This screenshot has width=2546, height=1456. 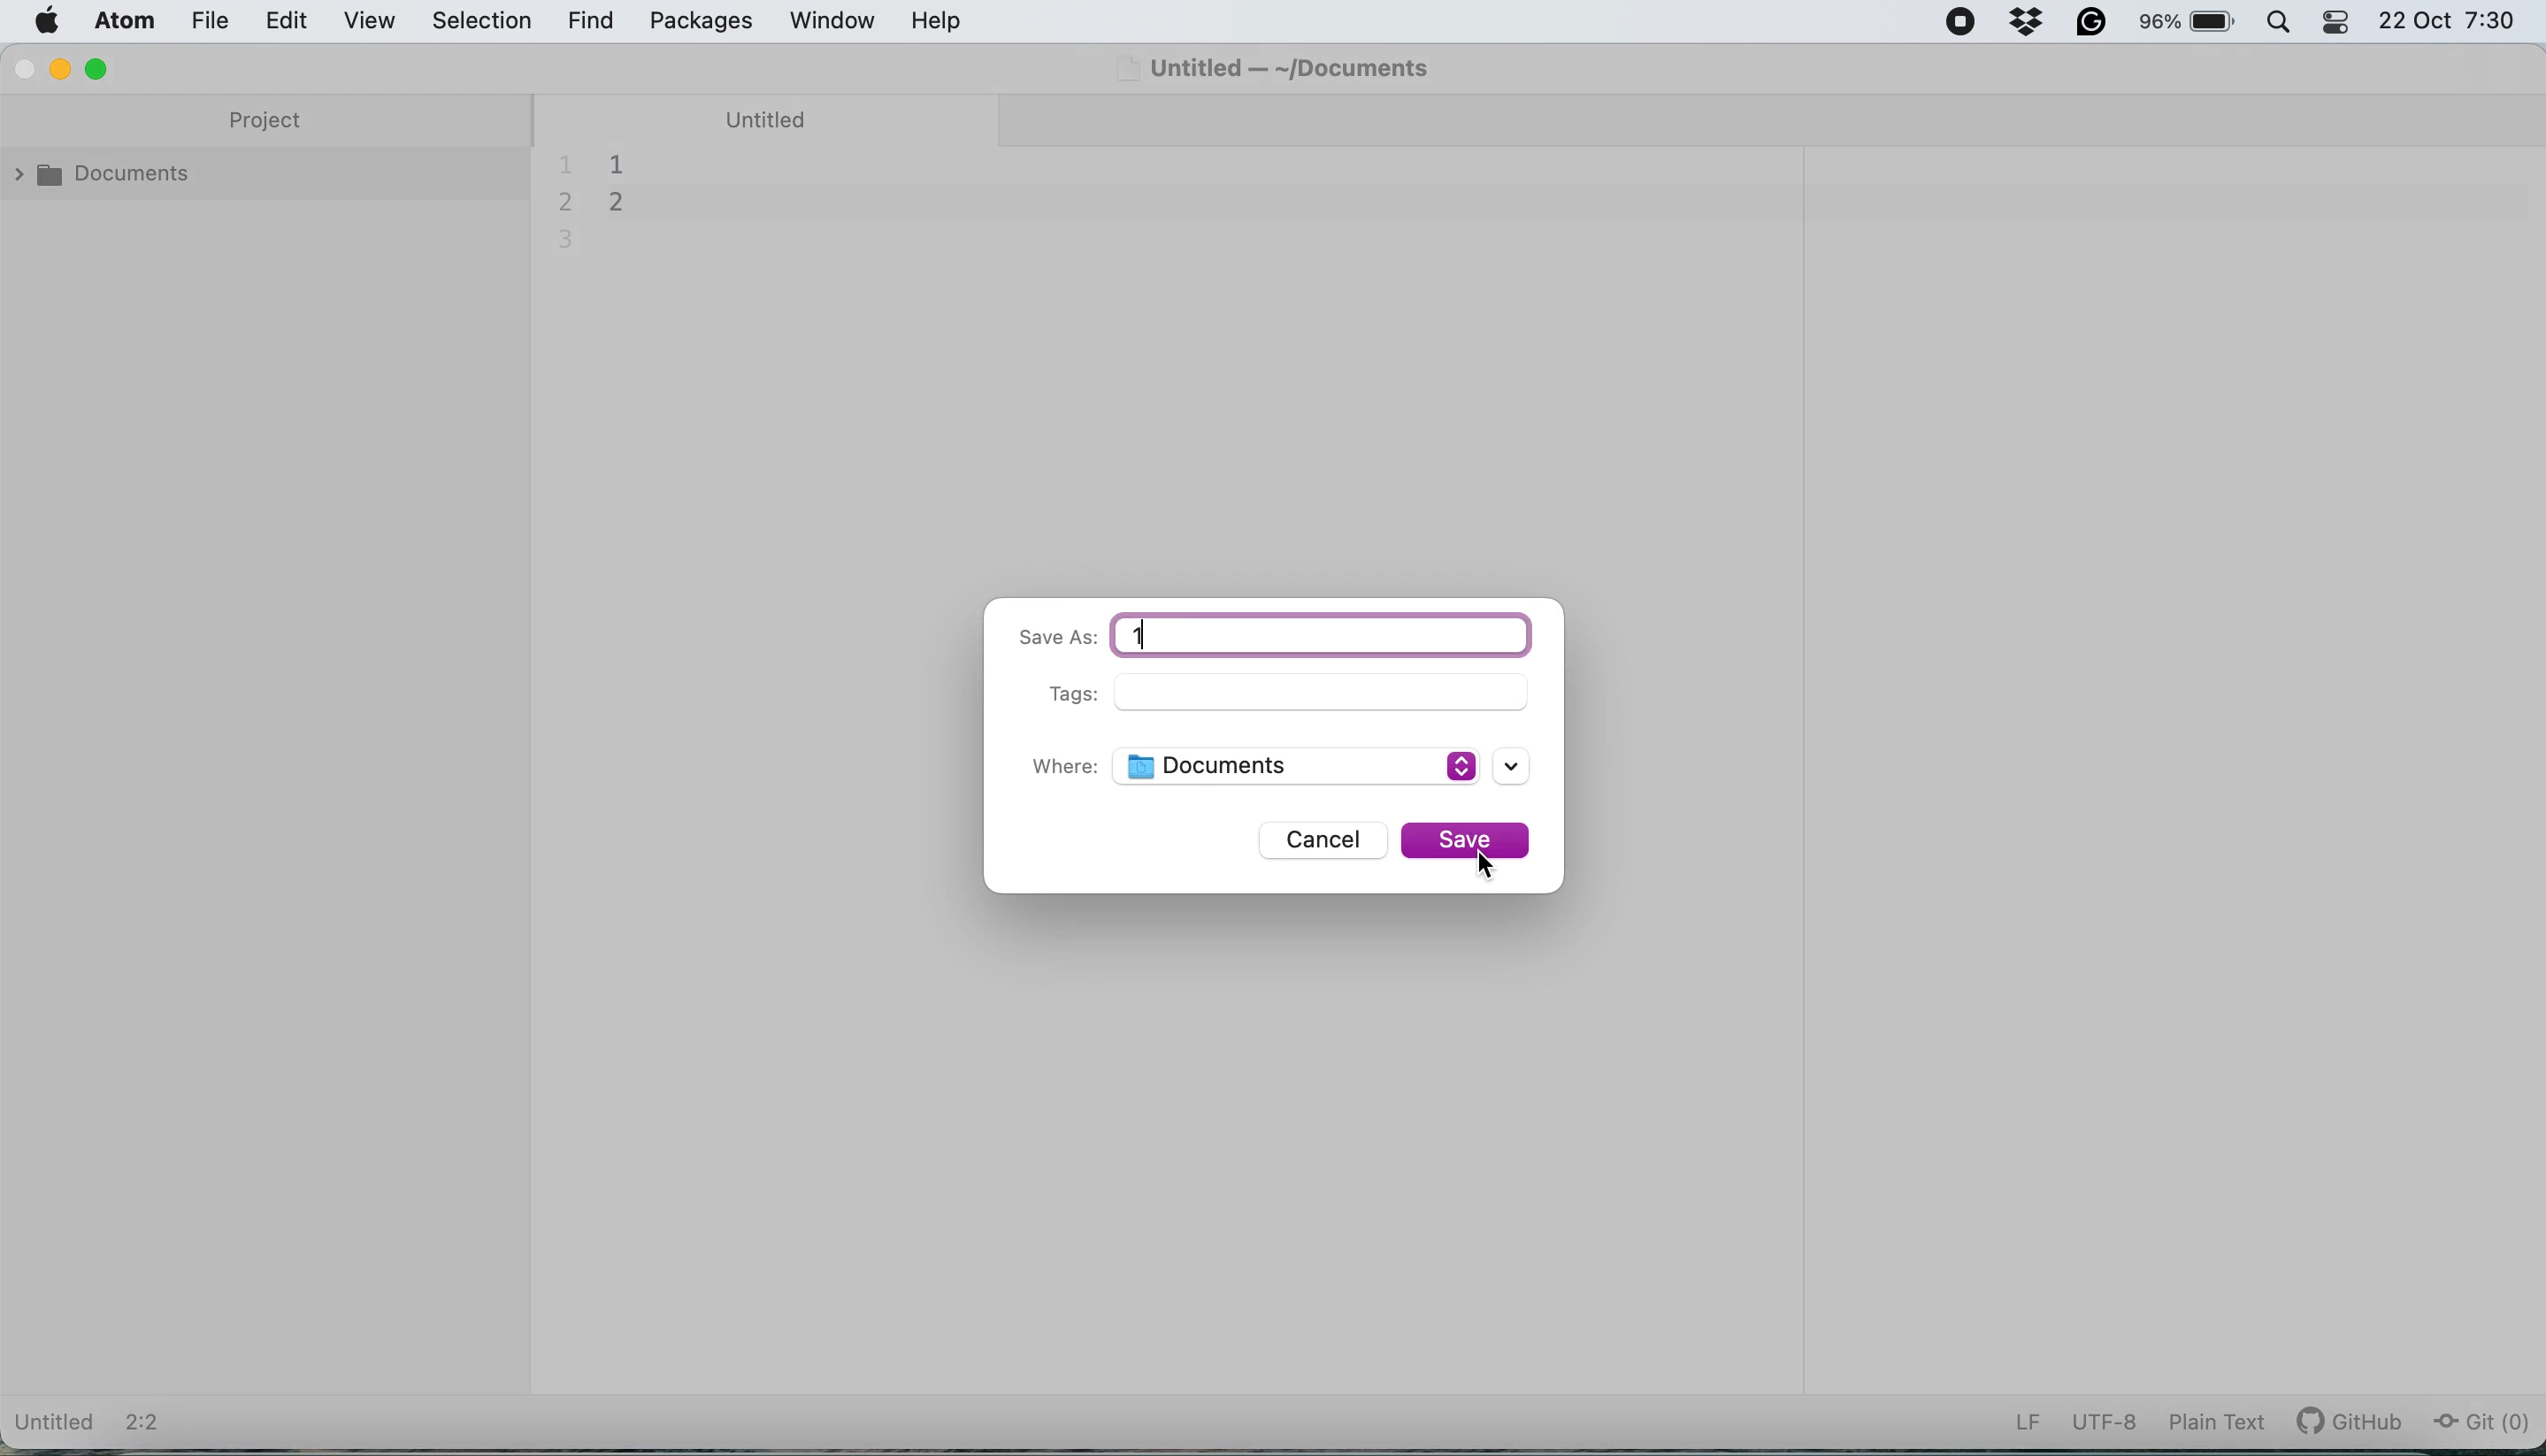 What do you see at coordinates (1324, 635) in the screenshot?
I see `typing in file name` at bounding box center [1324, 635].